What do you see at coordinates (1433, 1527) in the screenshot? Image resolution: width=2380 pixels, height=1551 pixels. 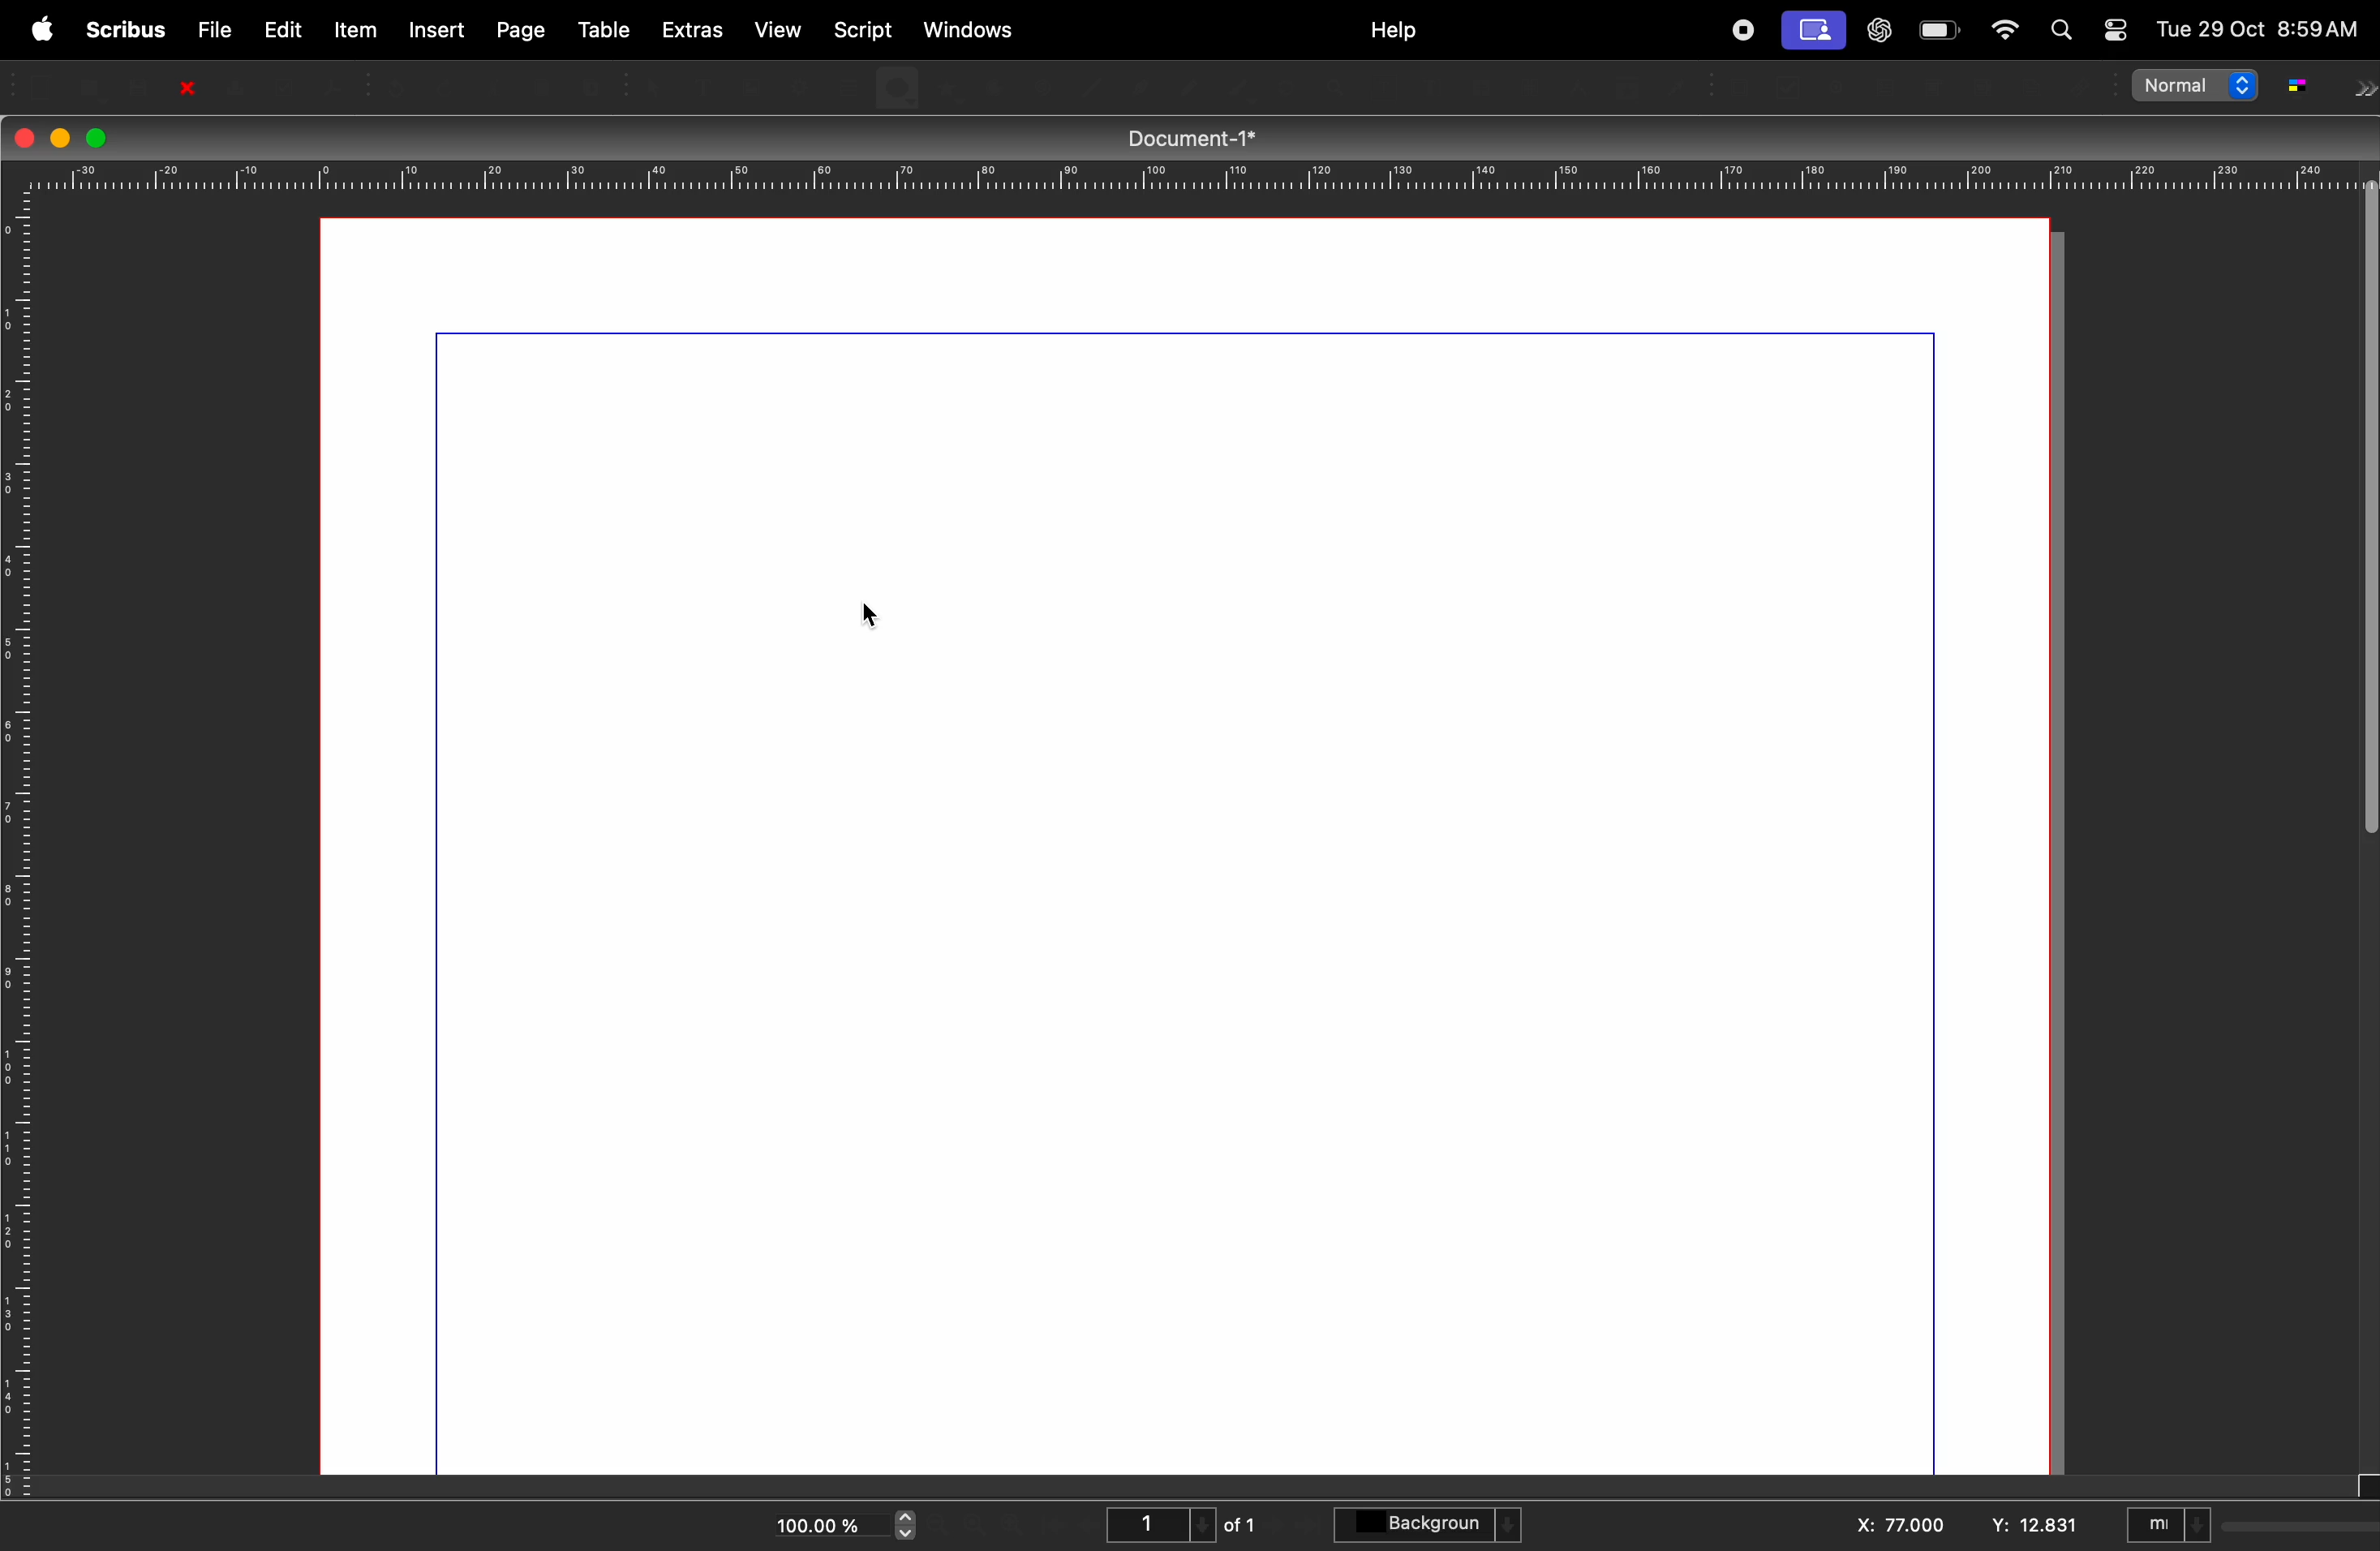 I see `background` at bounding box center [1433, 1527].